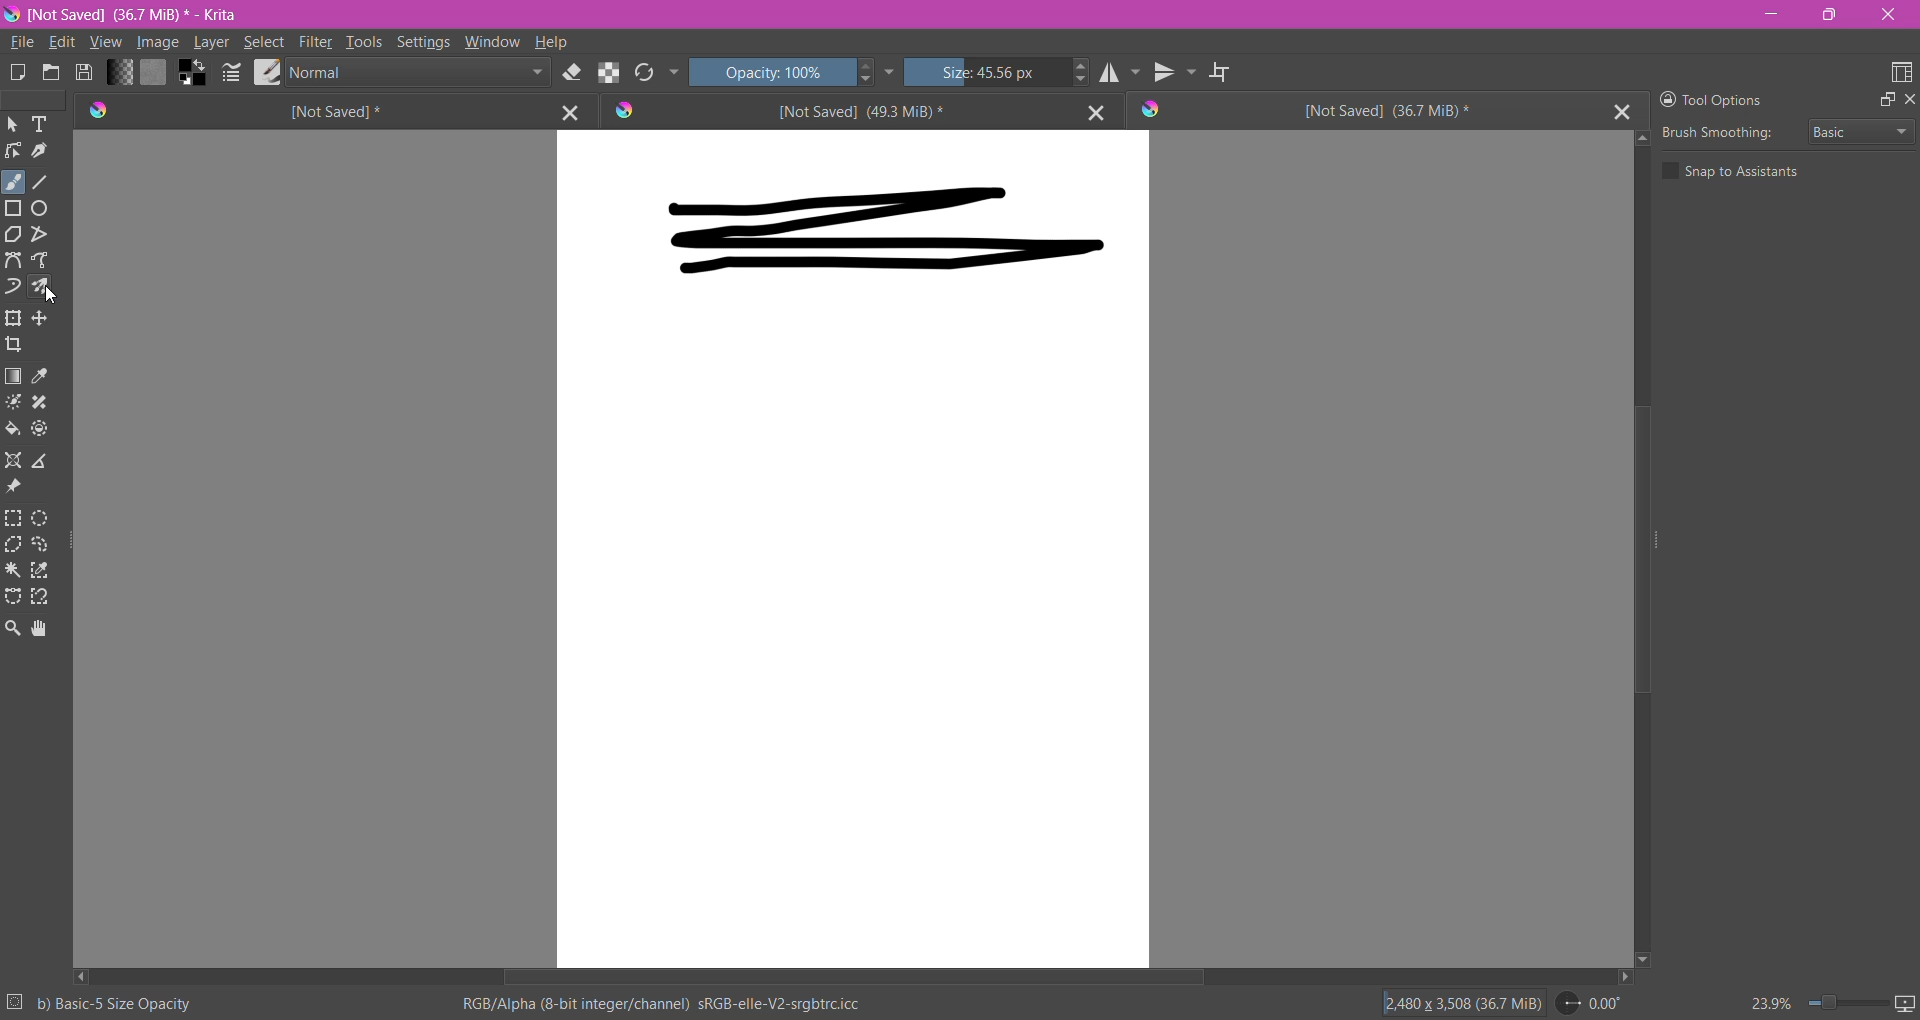 This screenshot has height=1020, width=1920. What do you see at coordinates (1591, 1005) in the screenshot?
I see `Set Rotation Level` at bounding box center [1591, 1005].